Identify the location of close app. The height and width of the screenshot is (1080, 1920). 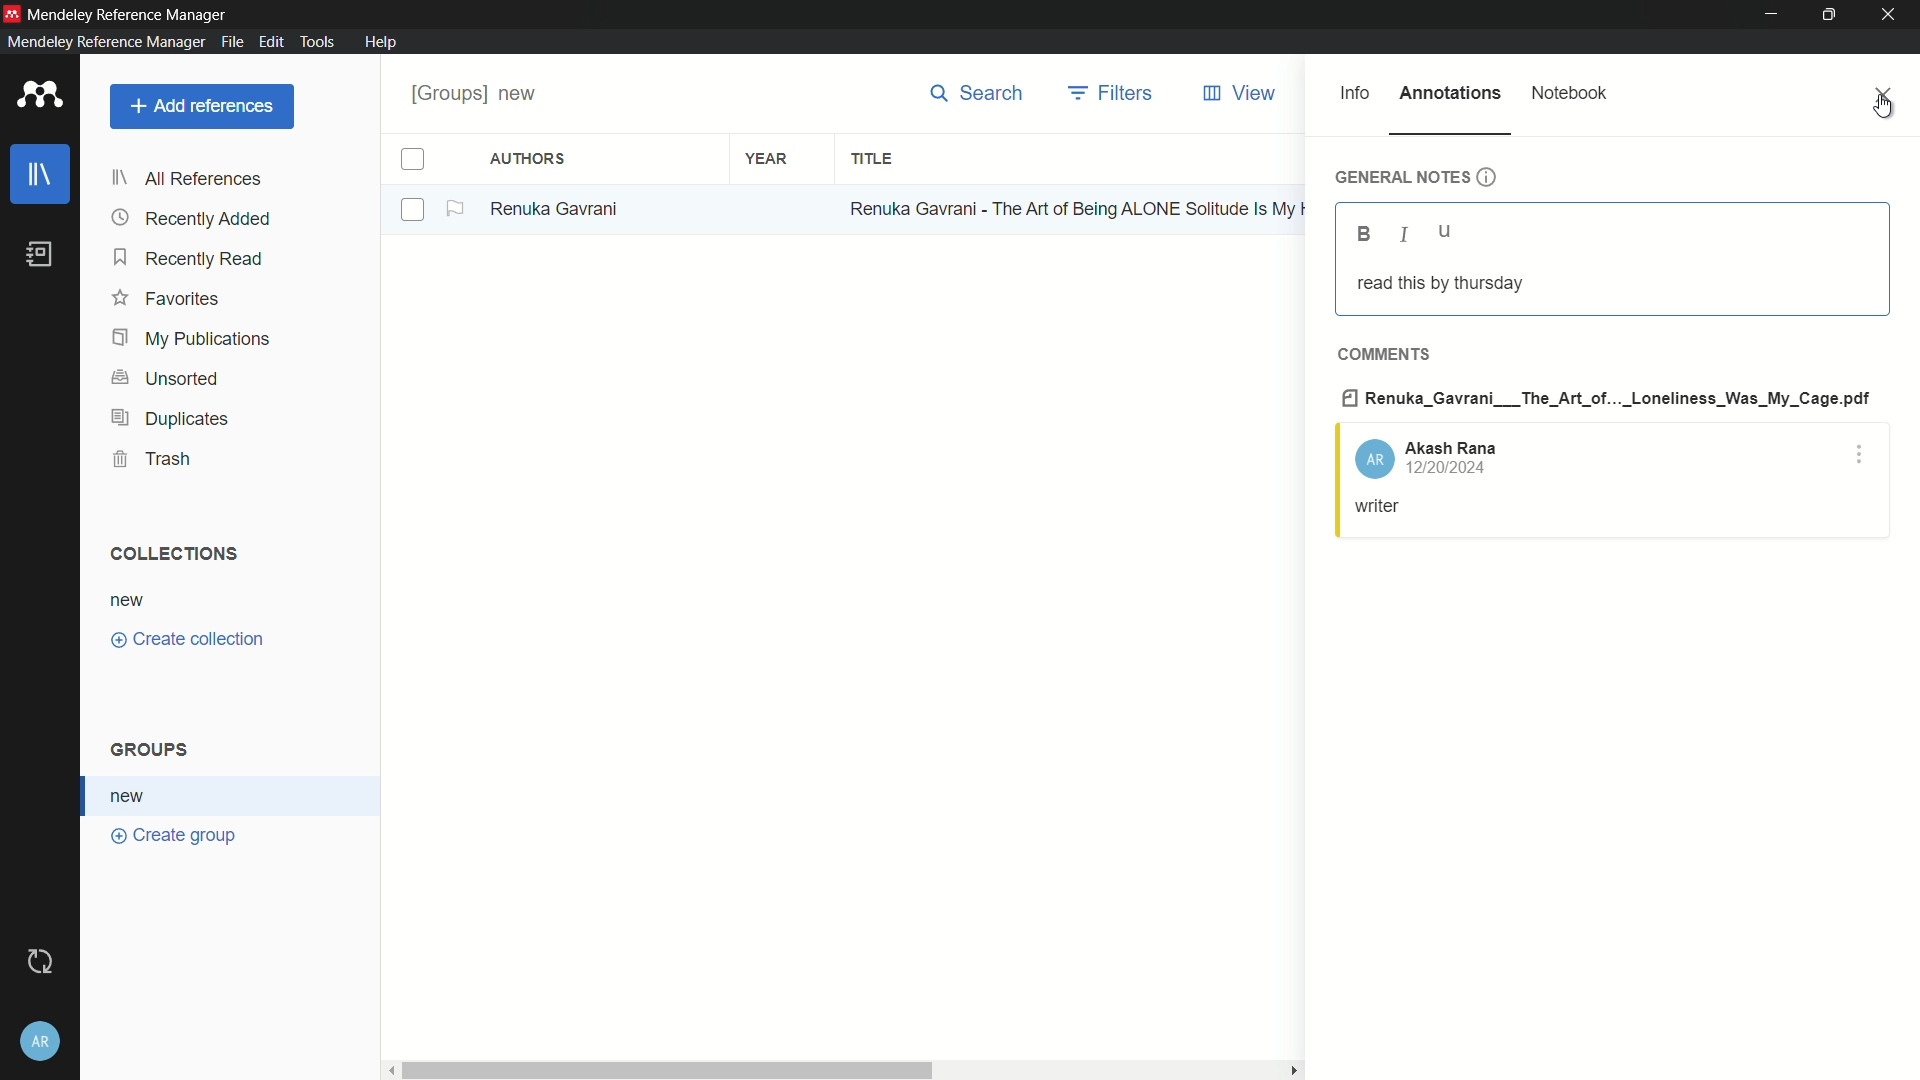
(1894, 15).